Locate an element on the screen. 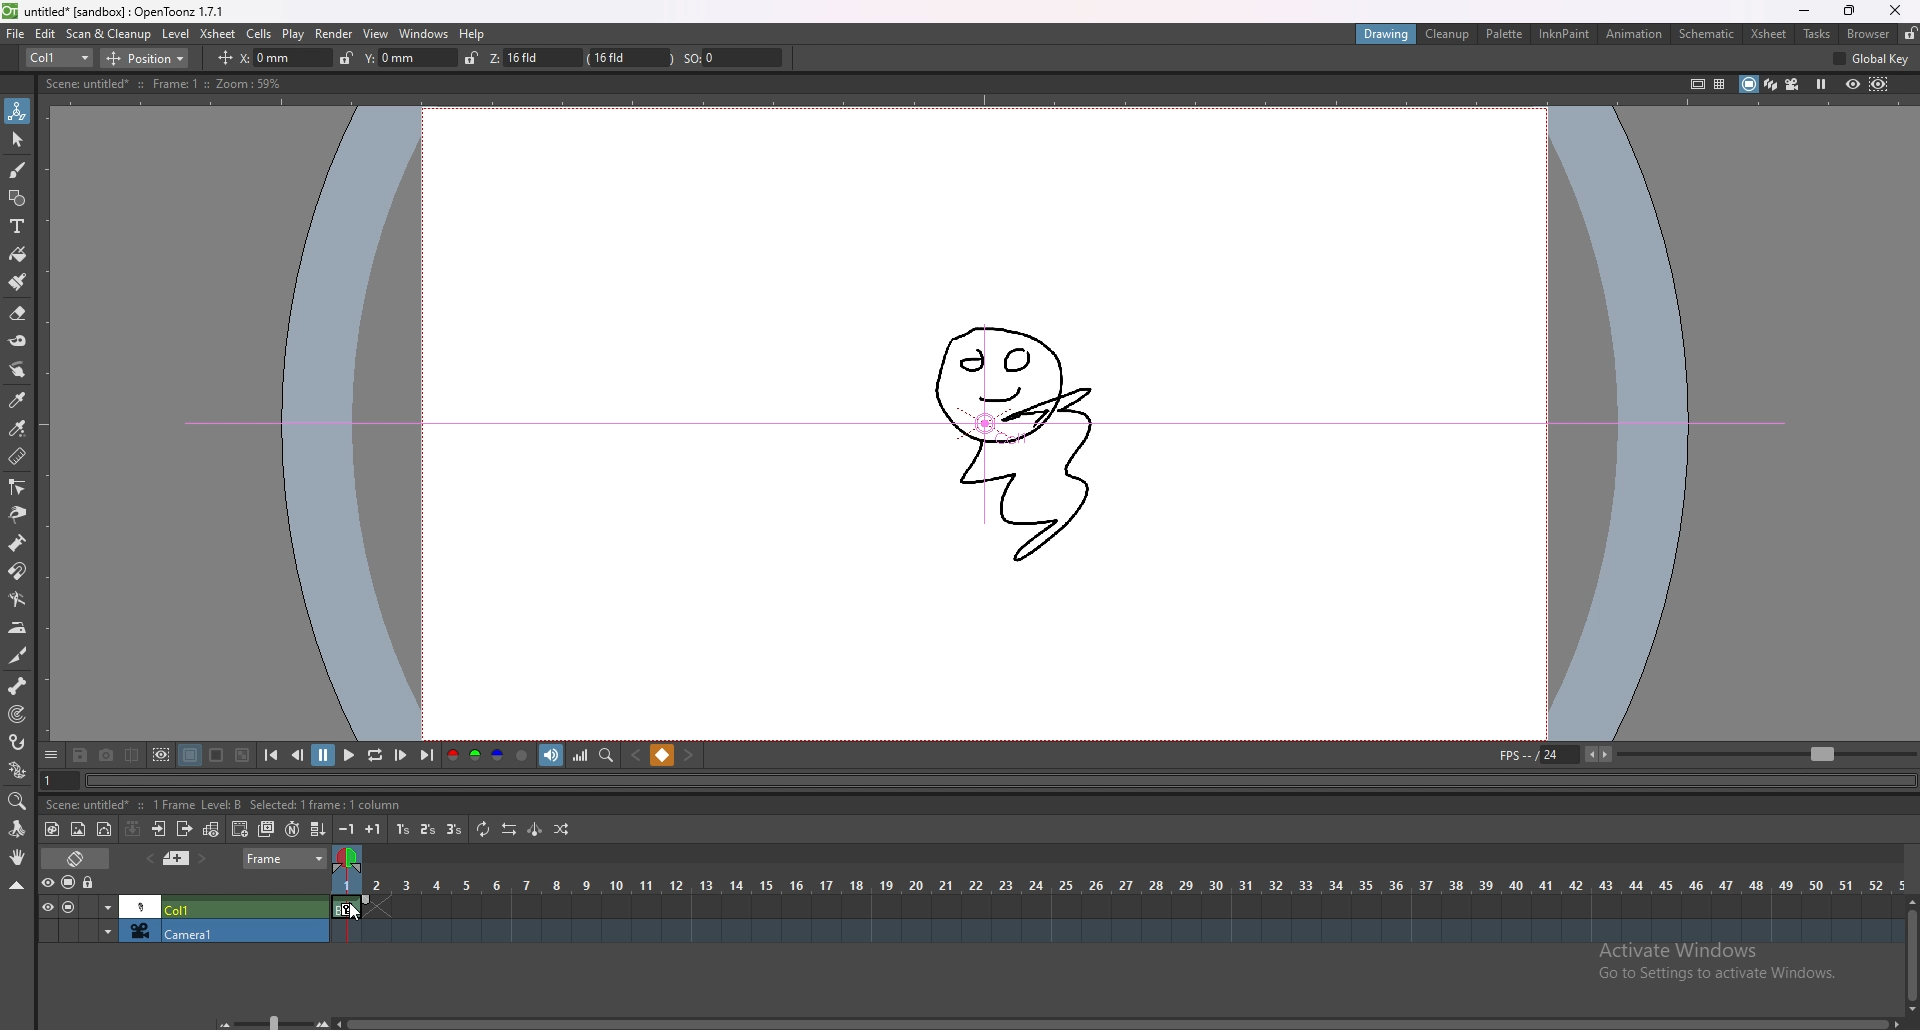  brush is located at coordinates (18, 171).